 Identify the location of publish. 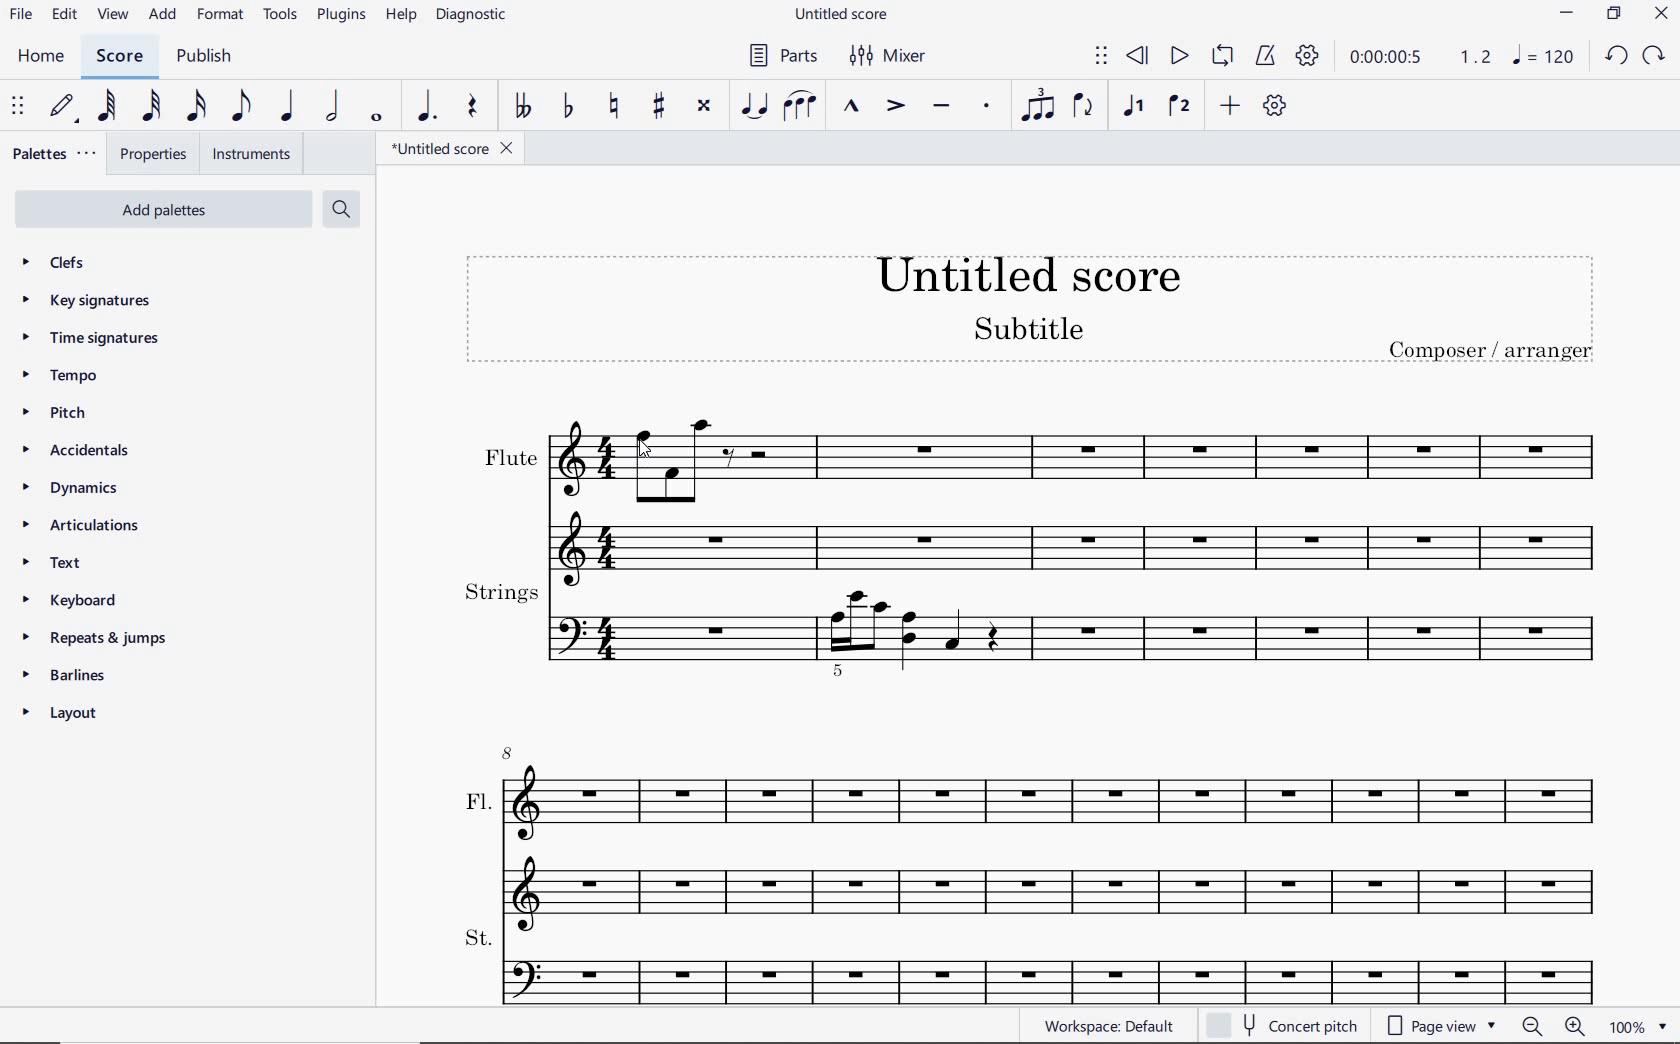
(203, 57).